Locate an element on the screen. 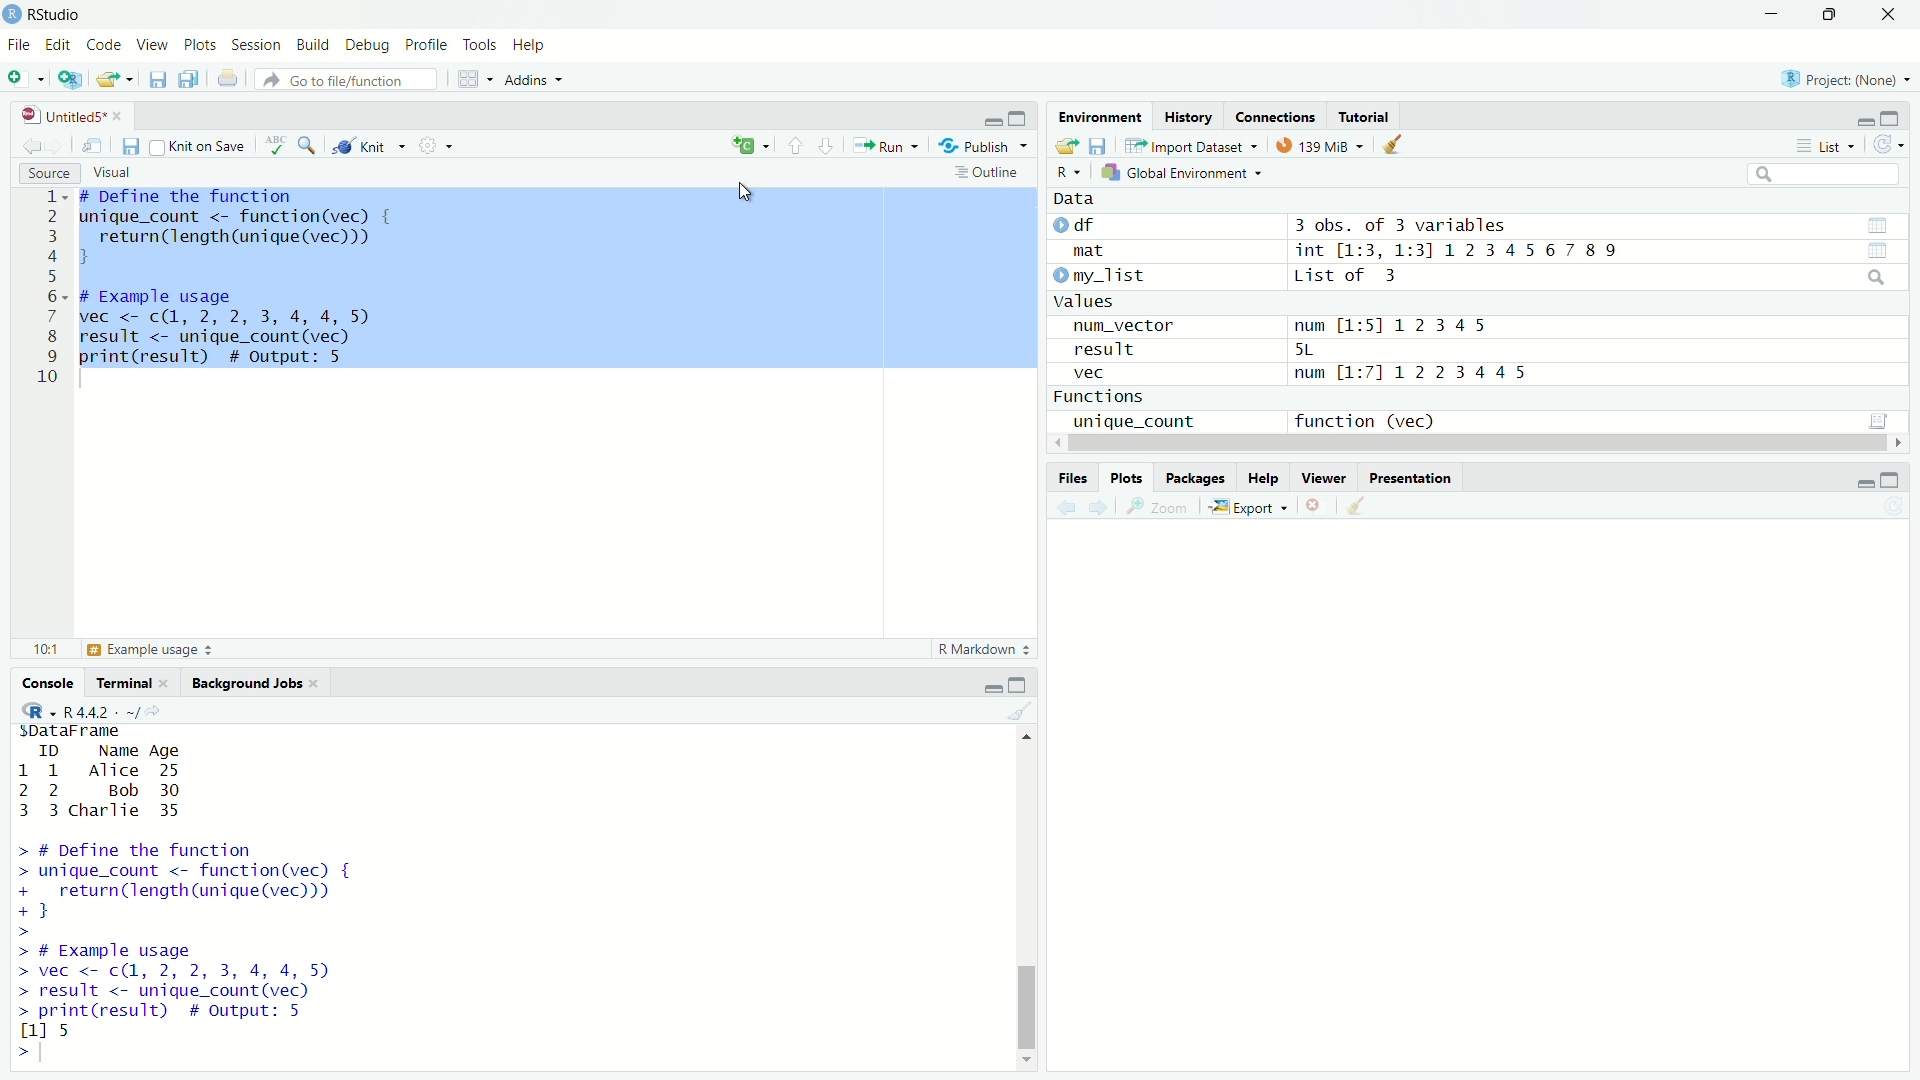 This screenshot has height=1080, width=1920. 139Mib is located at coordinates (1319, 146).